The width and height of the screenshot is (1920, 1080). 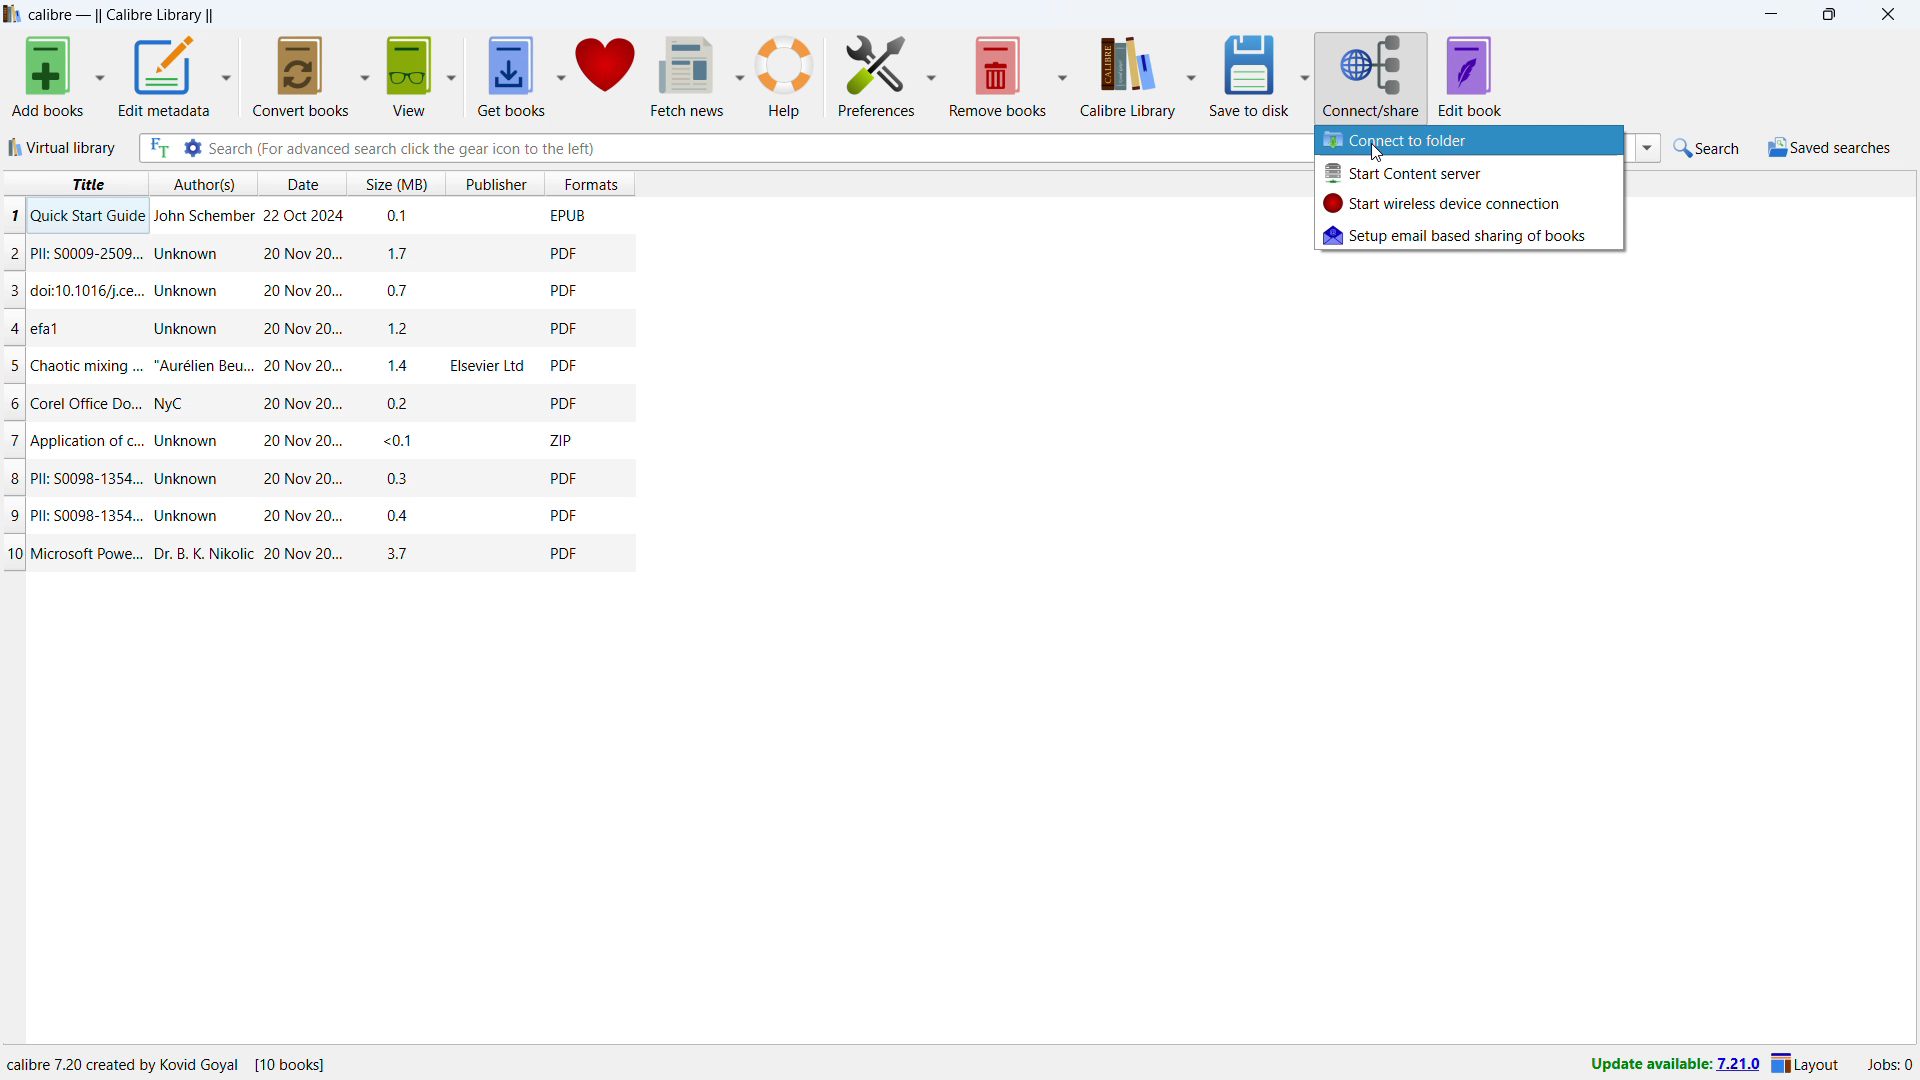 I want to click on sort by publisher, so click(x=493, y=183).